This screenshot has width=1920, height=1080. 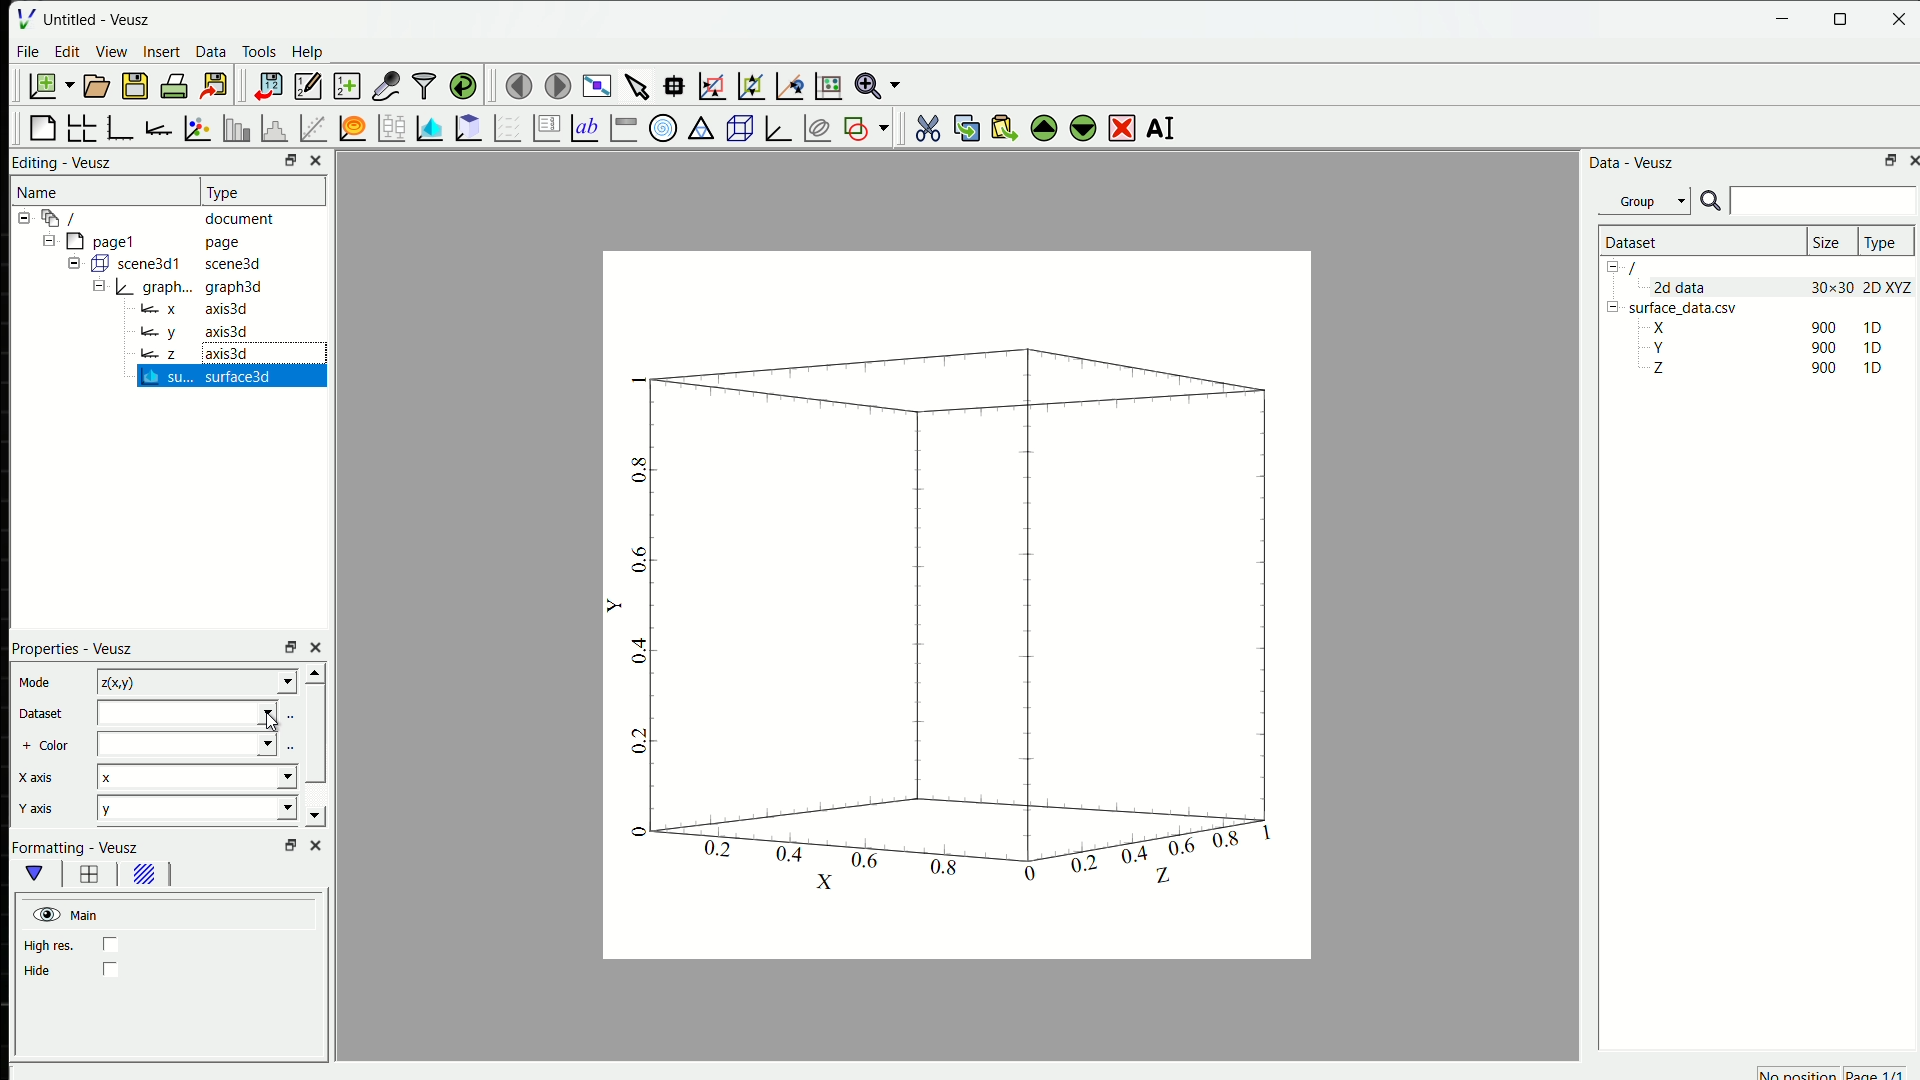 I want to click on paste widget from the clipboard, so click(x=1007, y=127).